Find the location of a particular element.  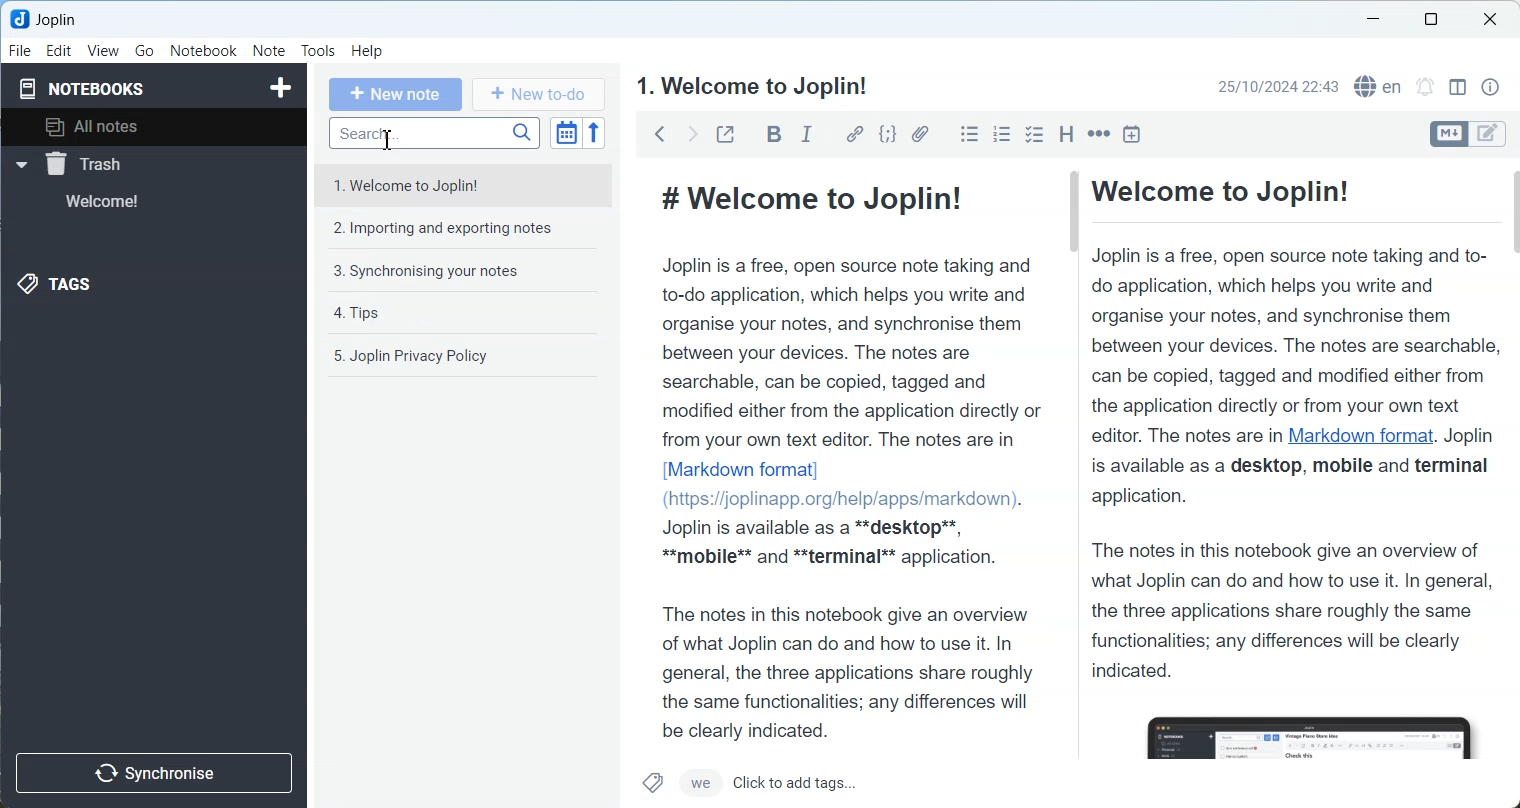

notebooks is located at coordinates (88, 87).